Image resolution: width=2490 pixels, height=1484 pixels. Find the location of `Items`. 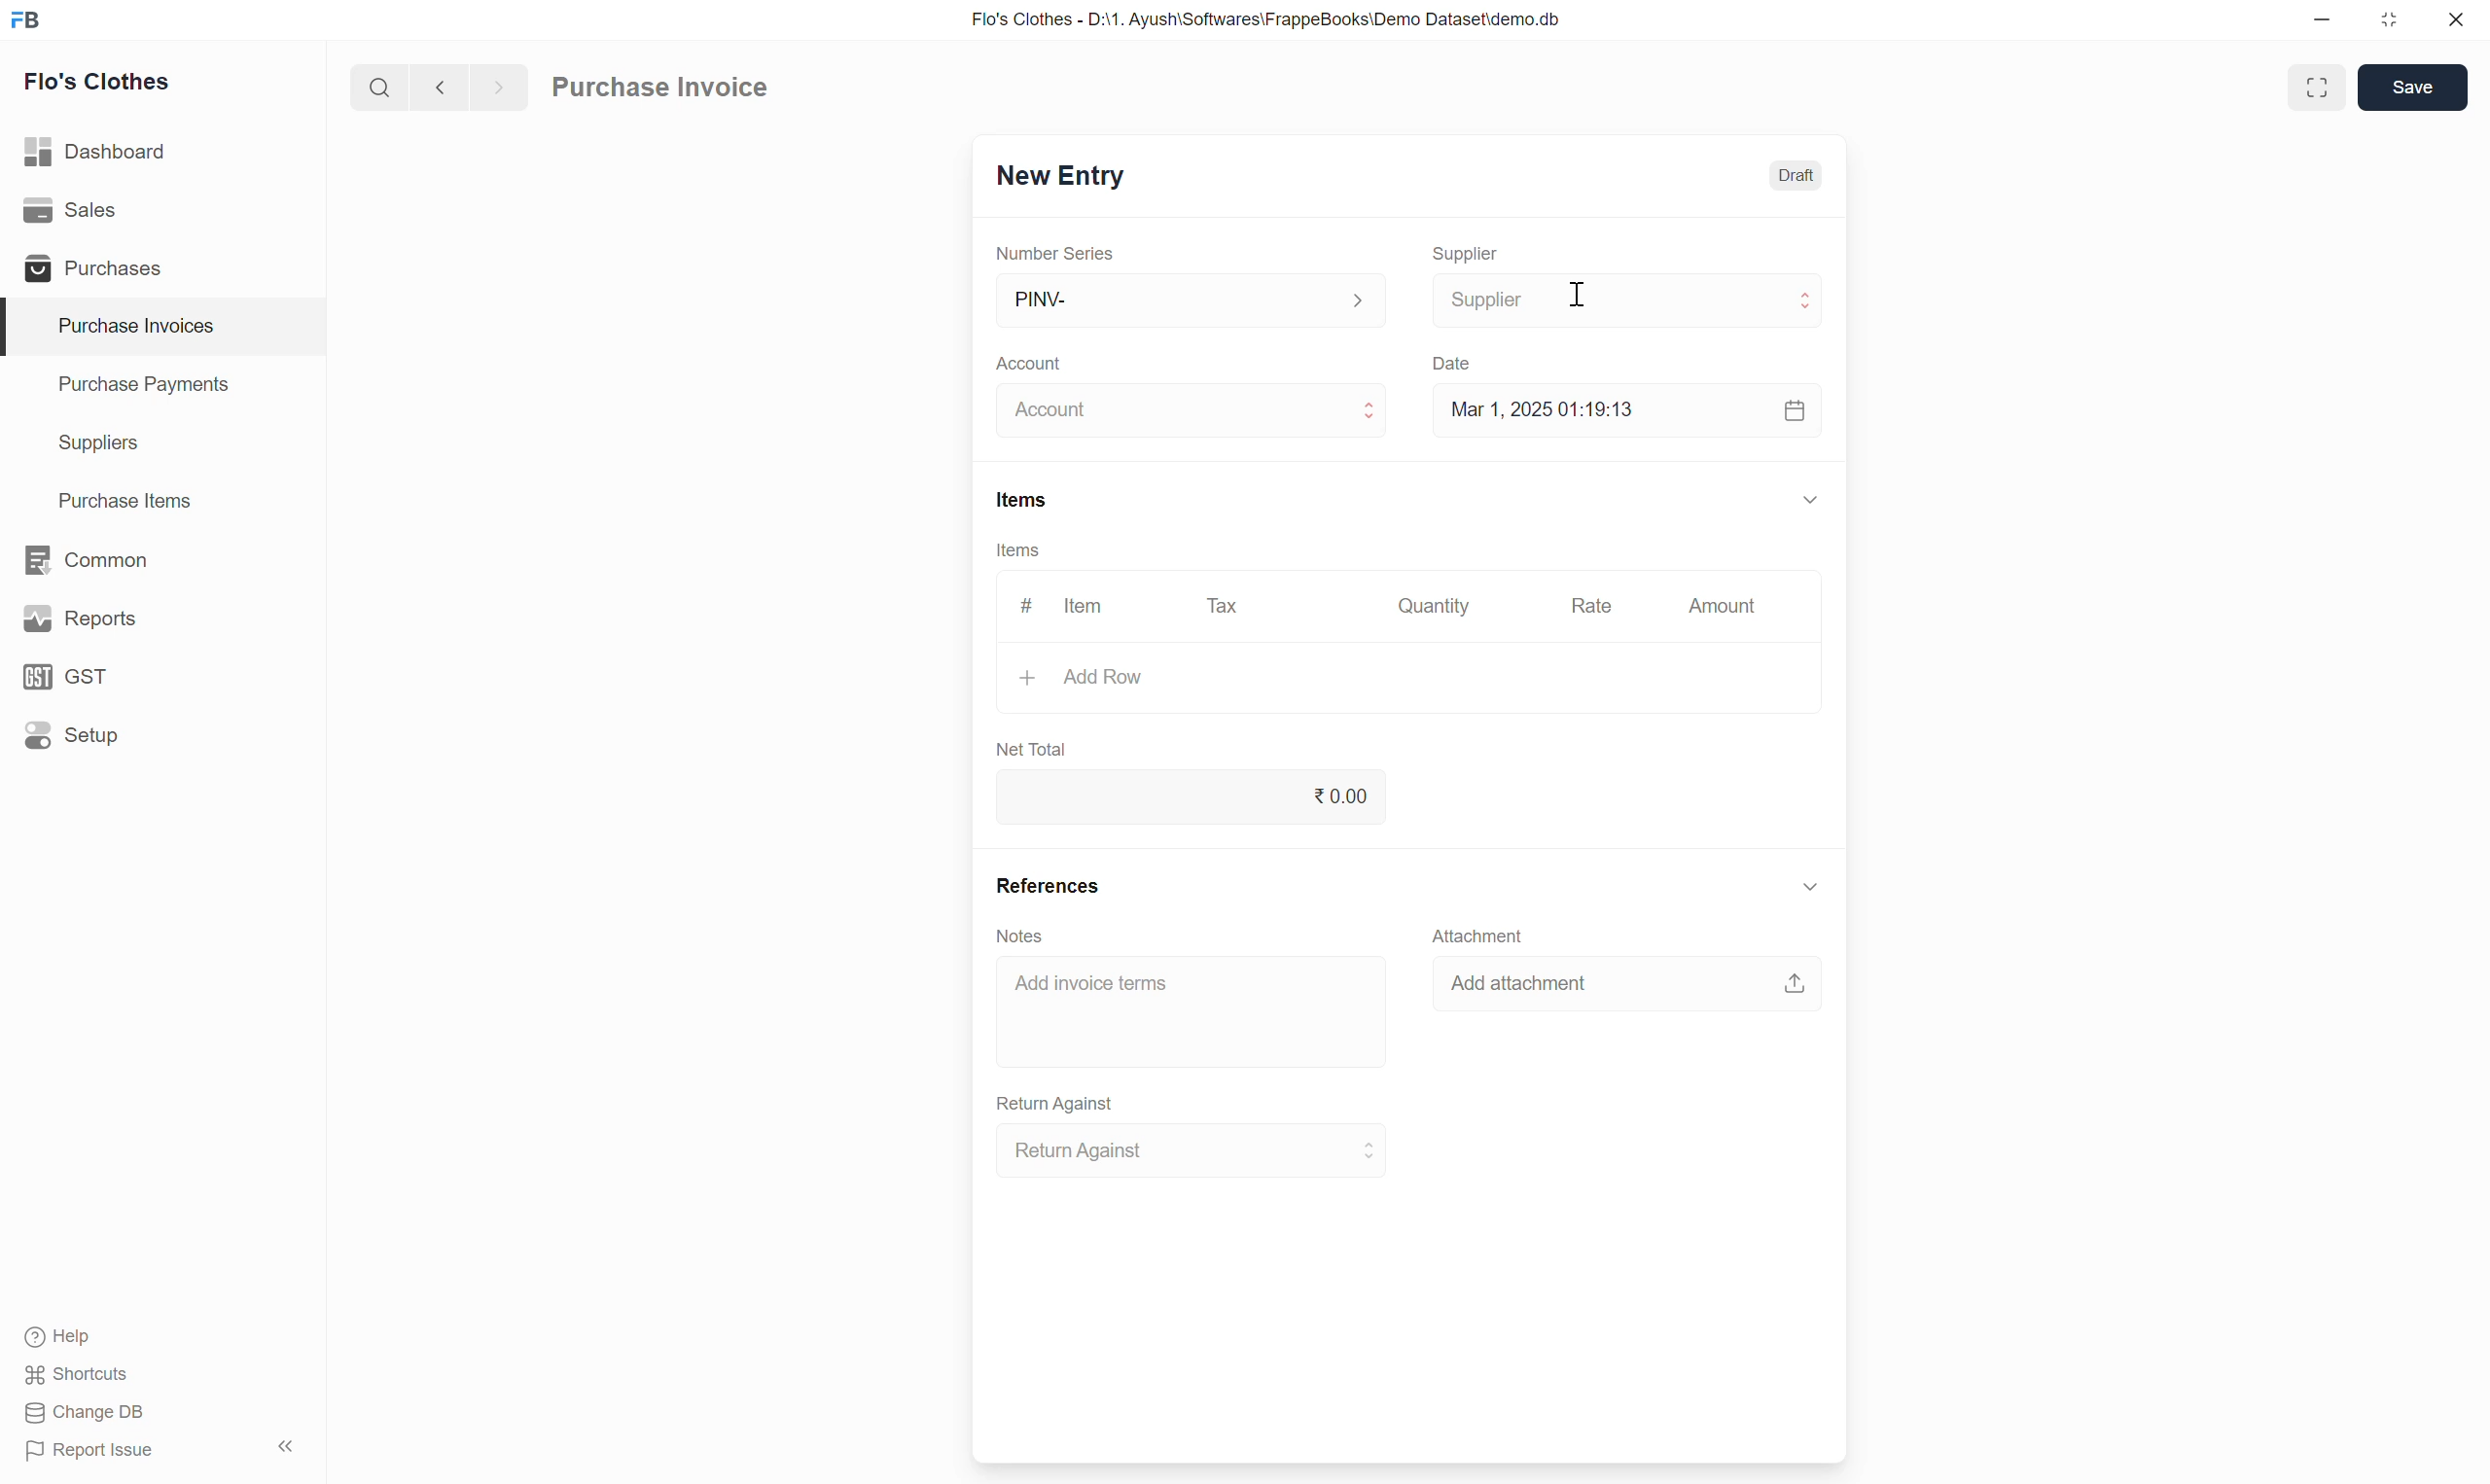

Items is located at coordinates (1021, 500).